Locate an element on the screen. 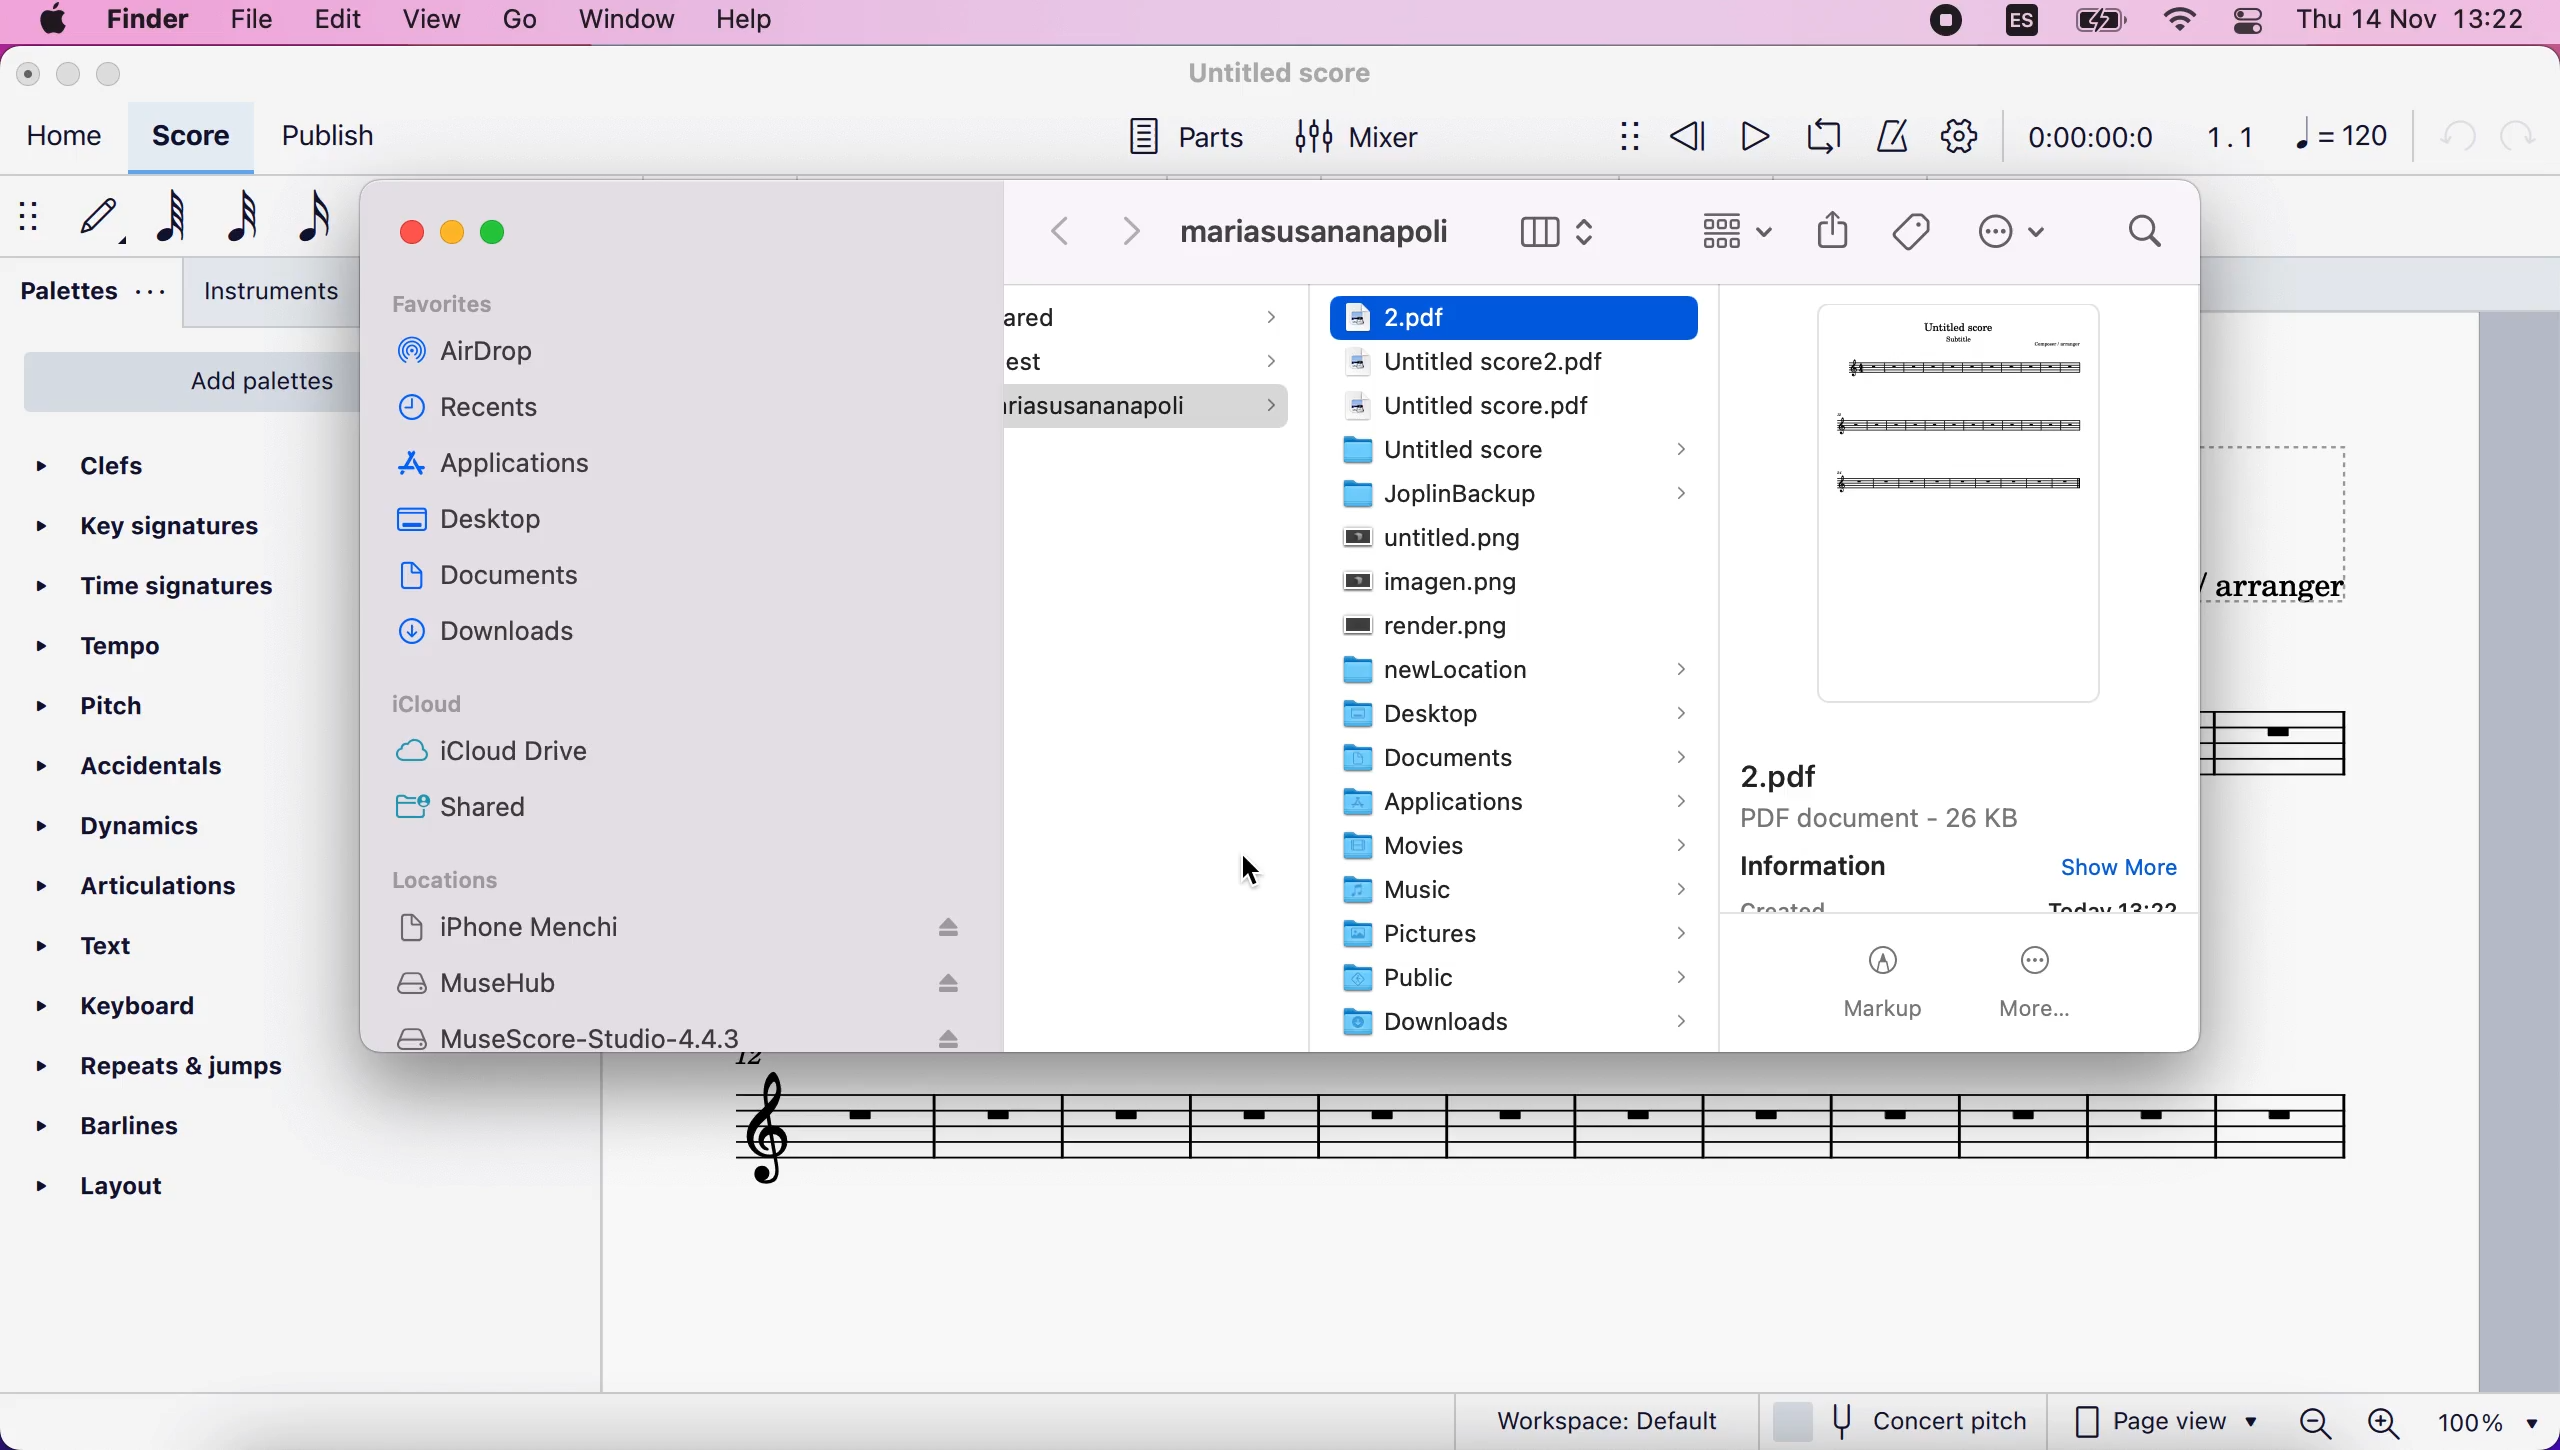 This screenshot has height=1450, width=2560. [3 Untitled score > is located at coordinates (1506, 451).